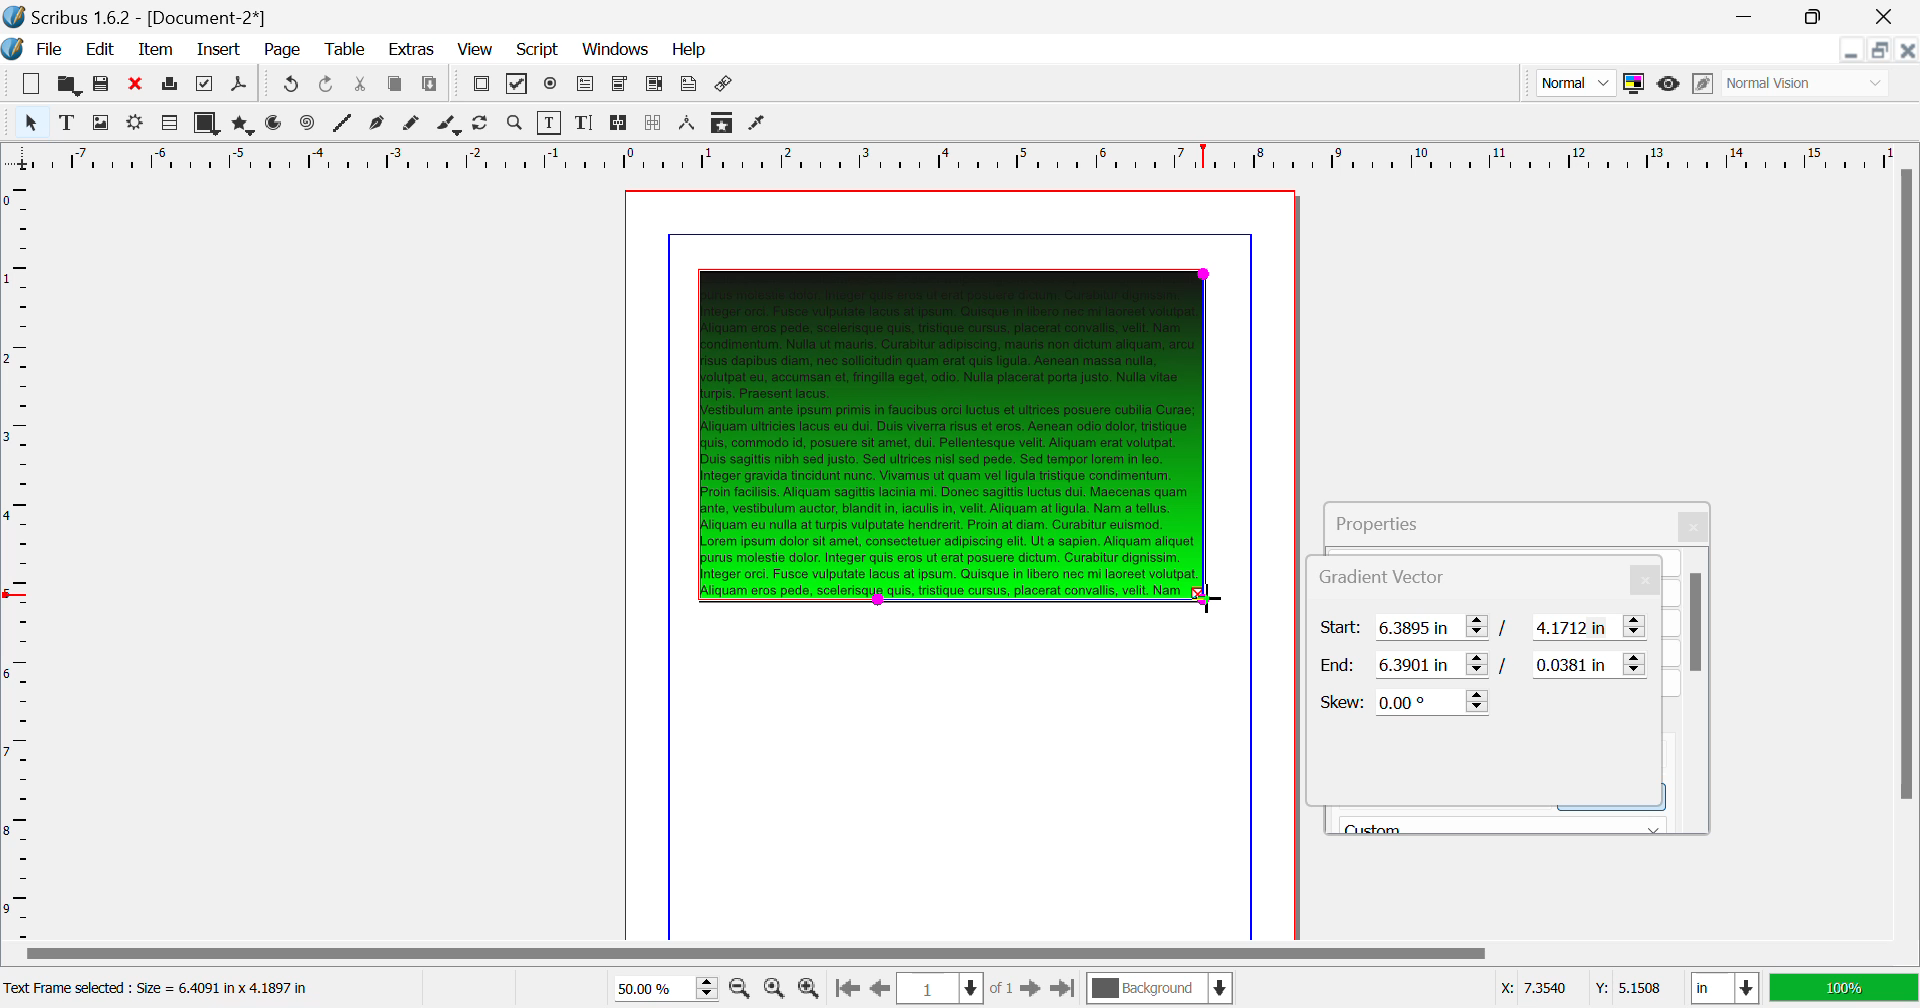 This screenshot has height=1008, width=1920. I want to click on Zoom to 100%, so click(774, 988).